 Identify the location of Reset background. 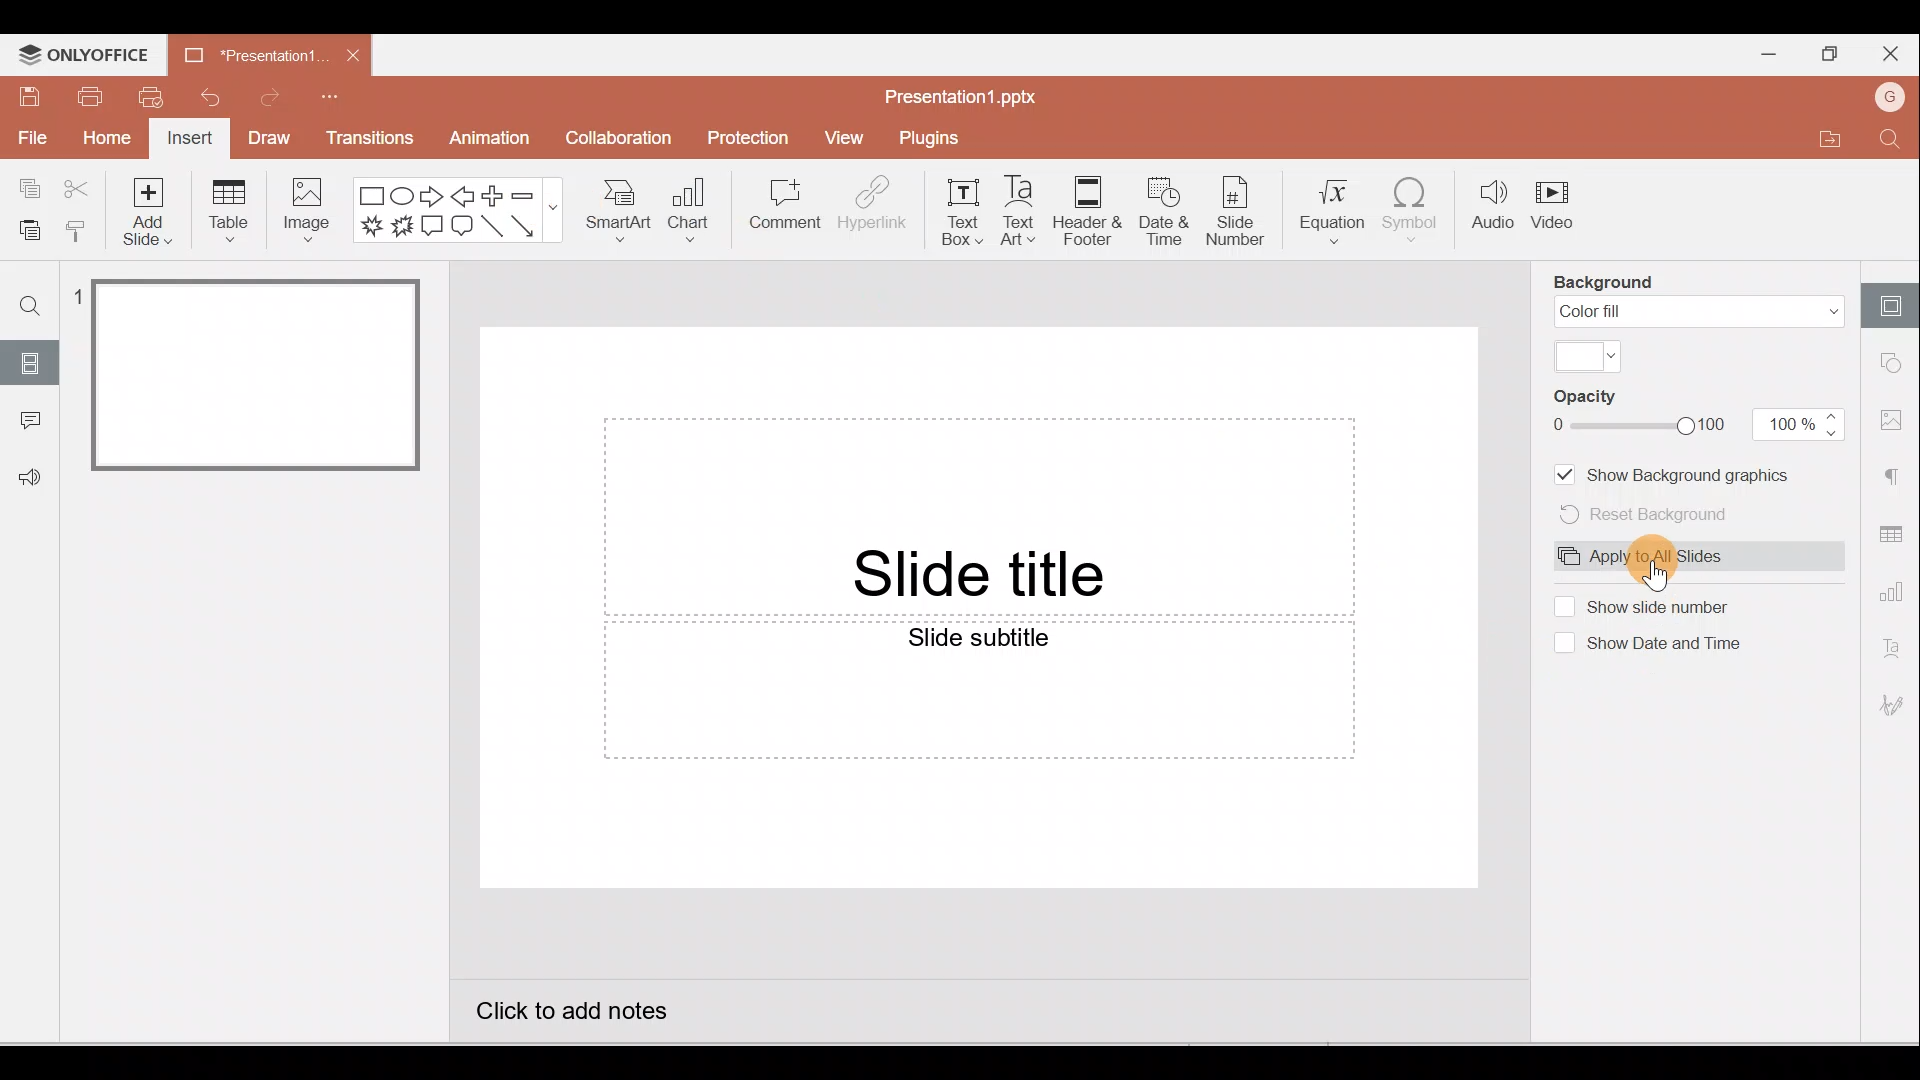
(1655, 515).